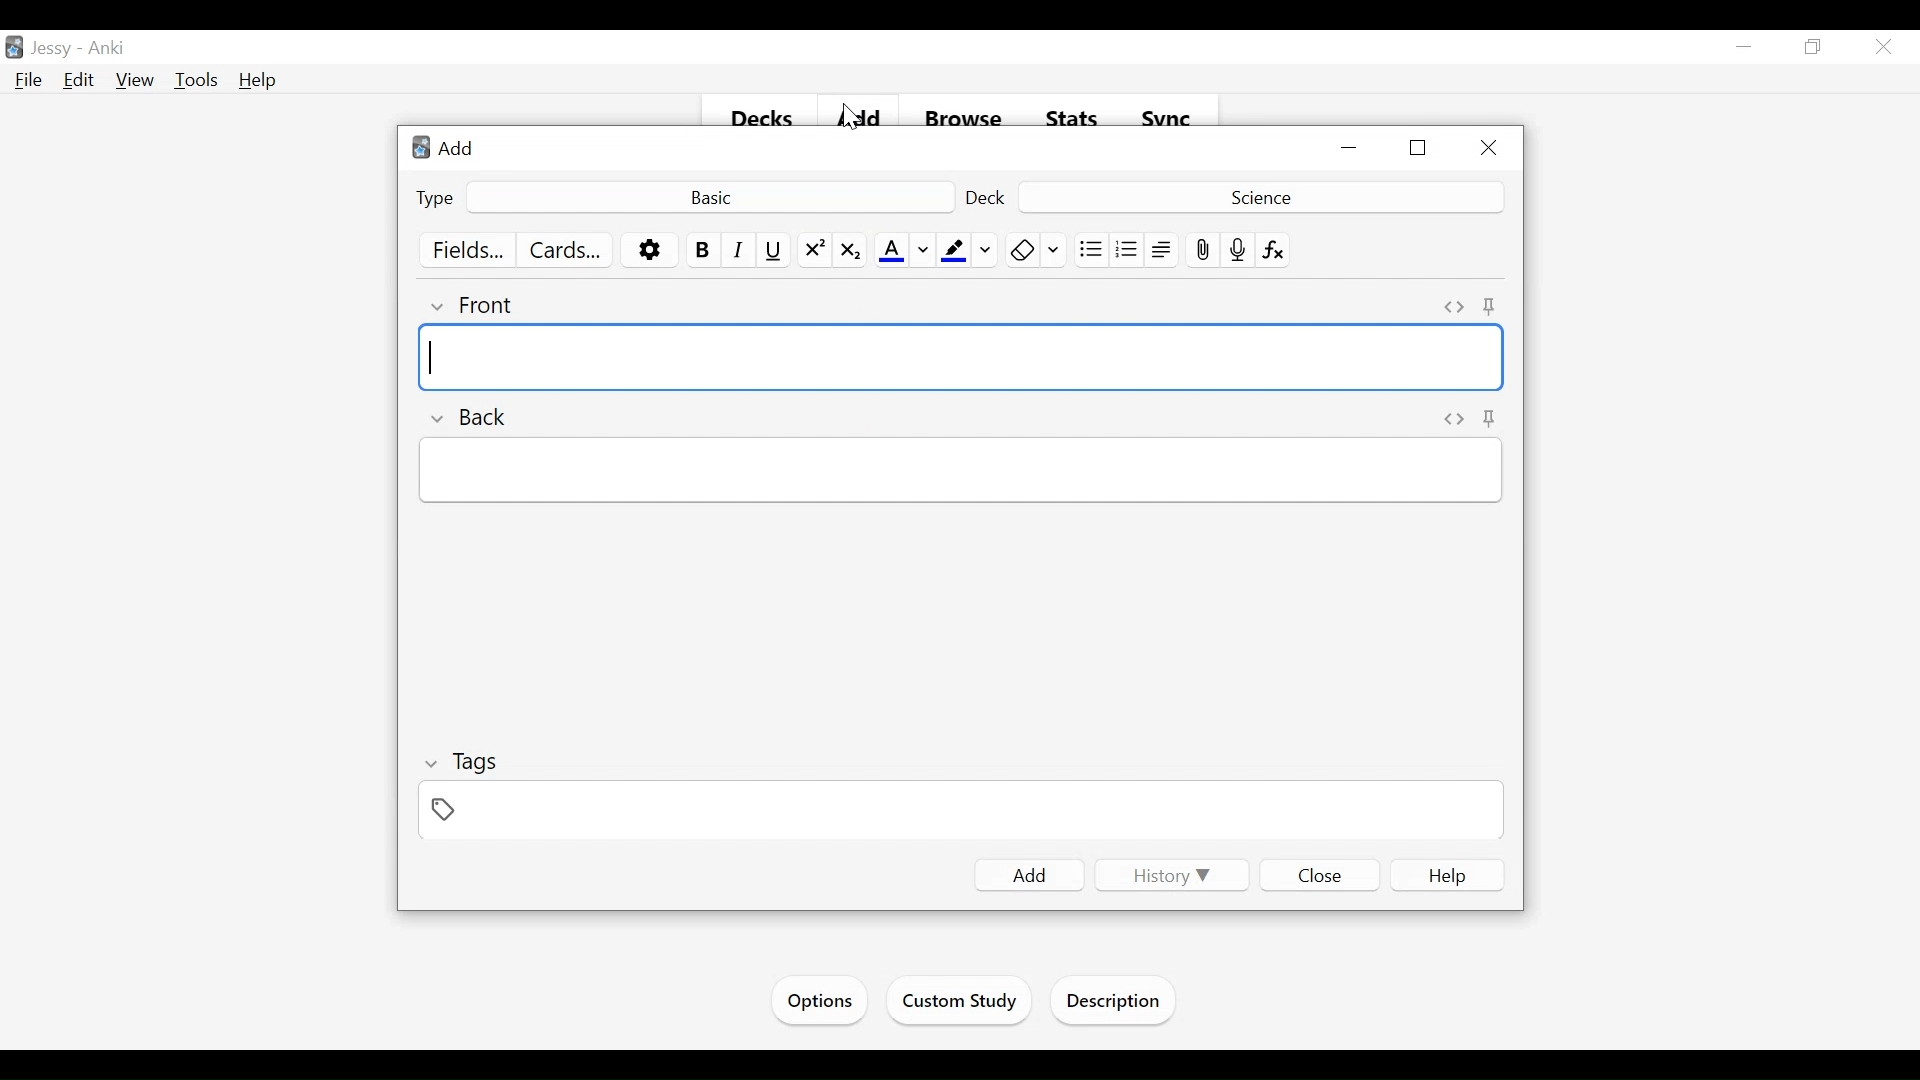  I want to click on Description, so click(1118, 1003).